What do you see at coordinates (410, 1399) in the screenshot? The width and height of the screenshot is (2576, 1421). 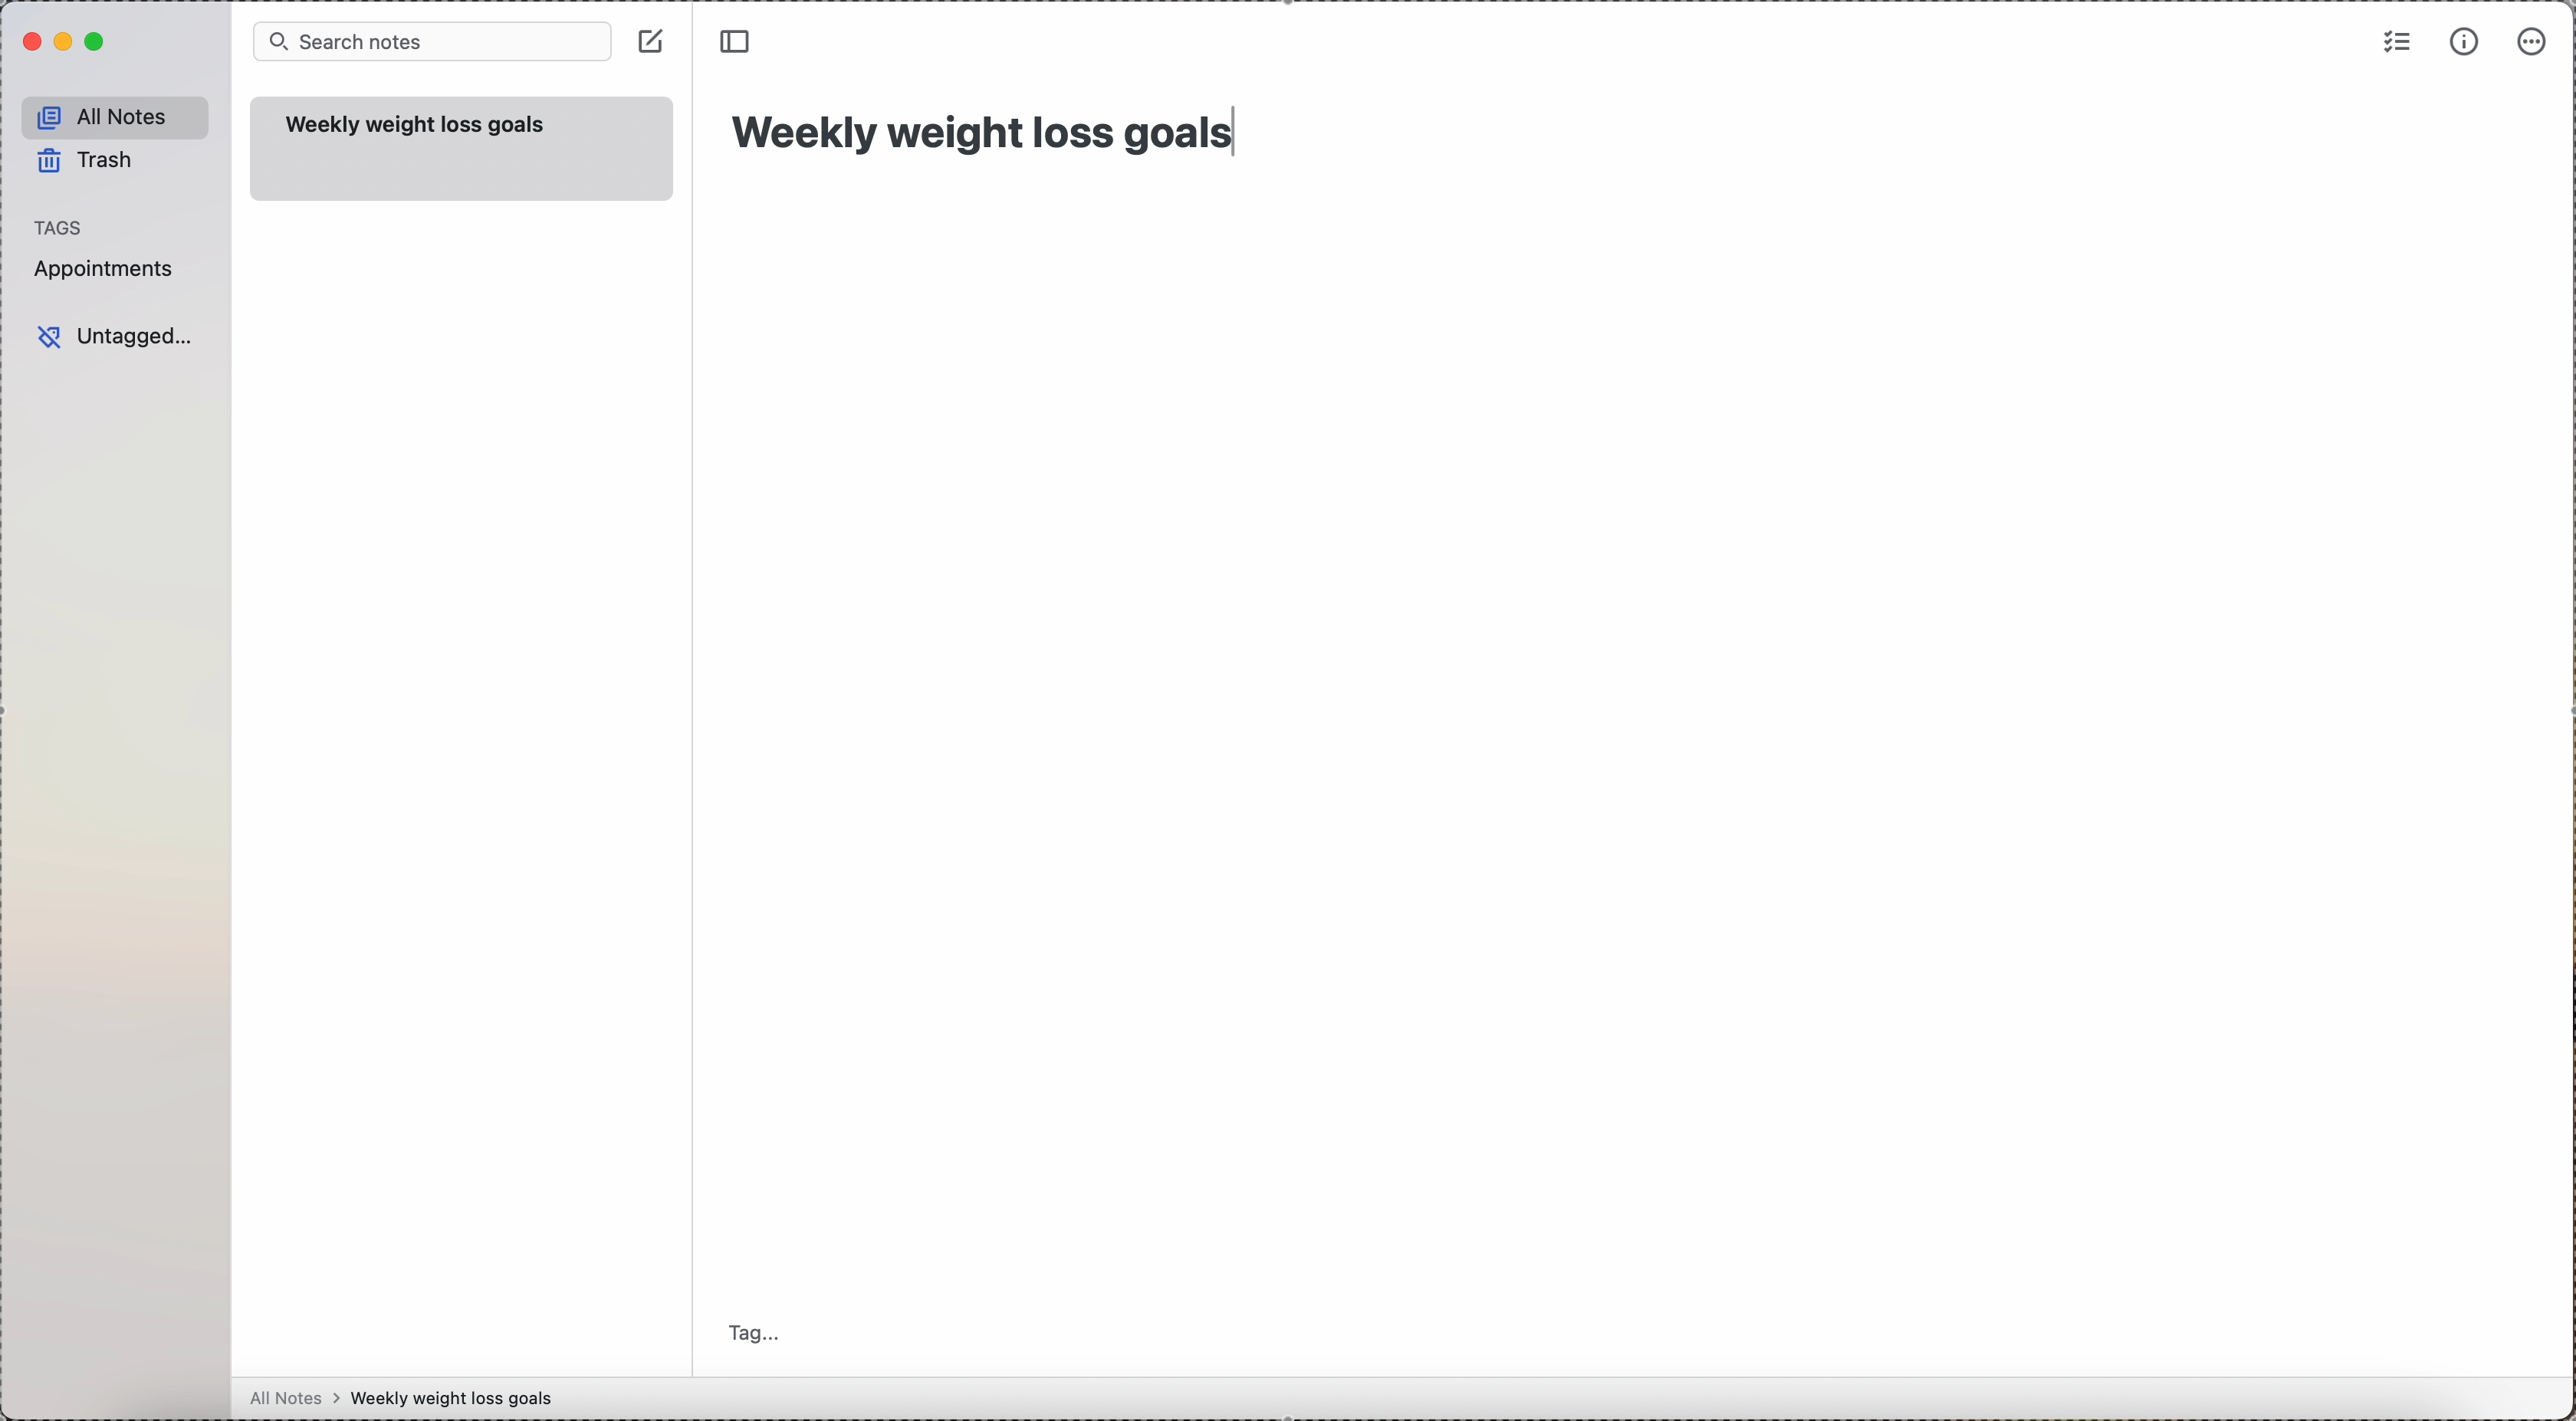 I see `all notes > weekly weight loss goals` at bounding box center [410, 1399].